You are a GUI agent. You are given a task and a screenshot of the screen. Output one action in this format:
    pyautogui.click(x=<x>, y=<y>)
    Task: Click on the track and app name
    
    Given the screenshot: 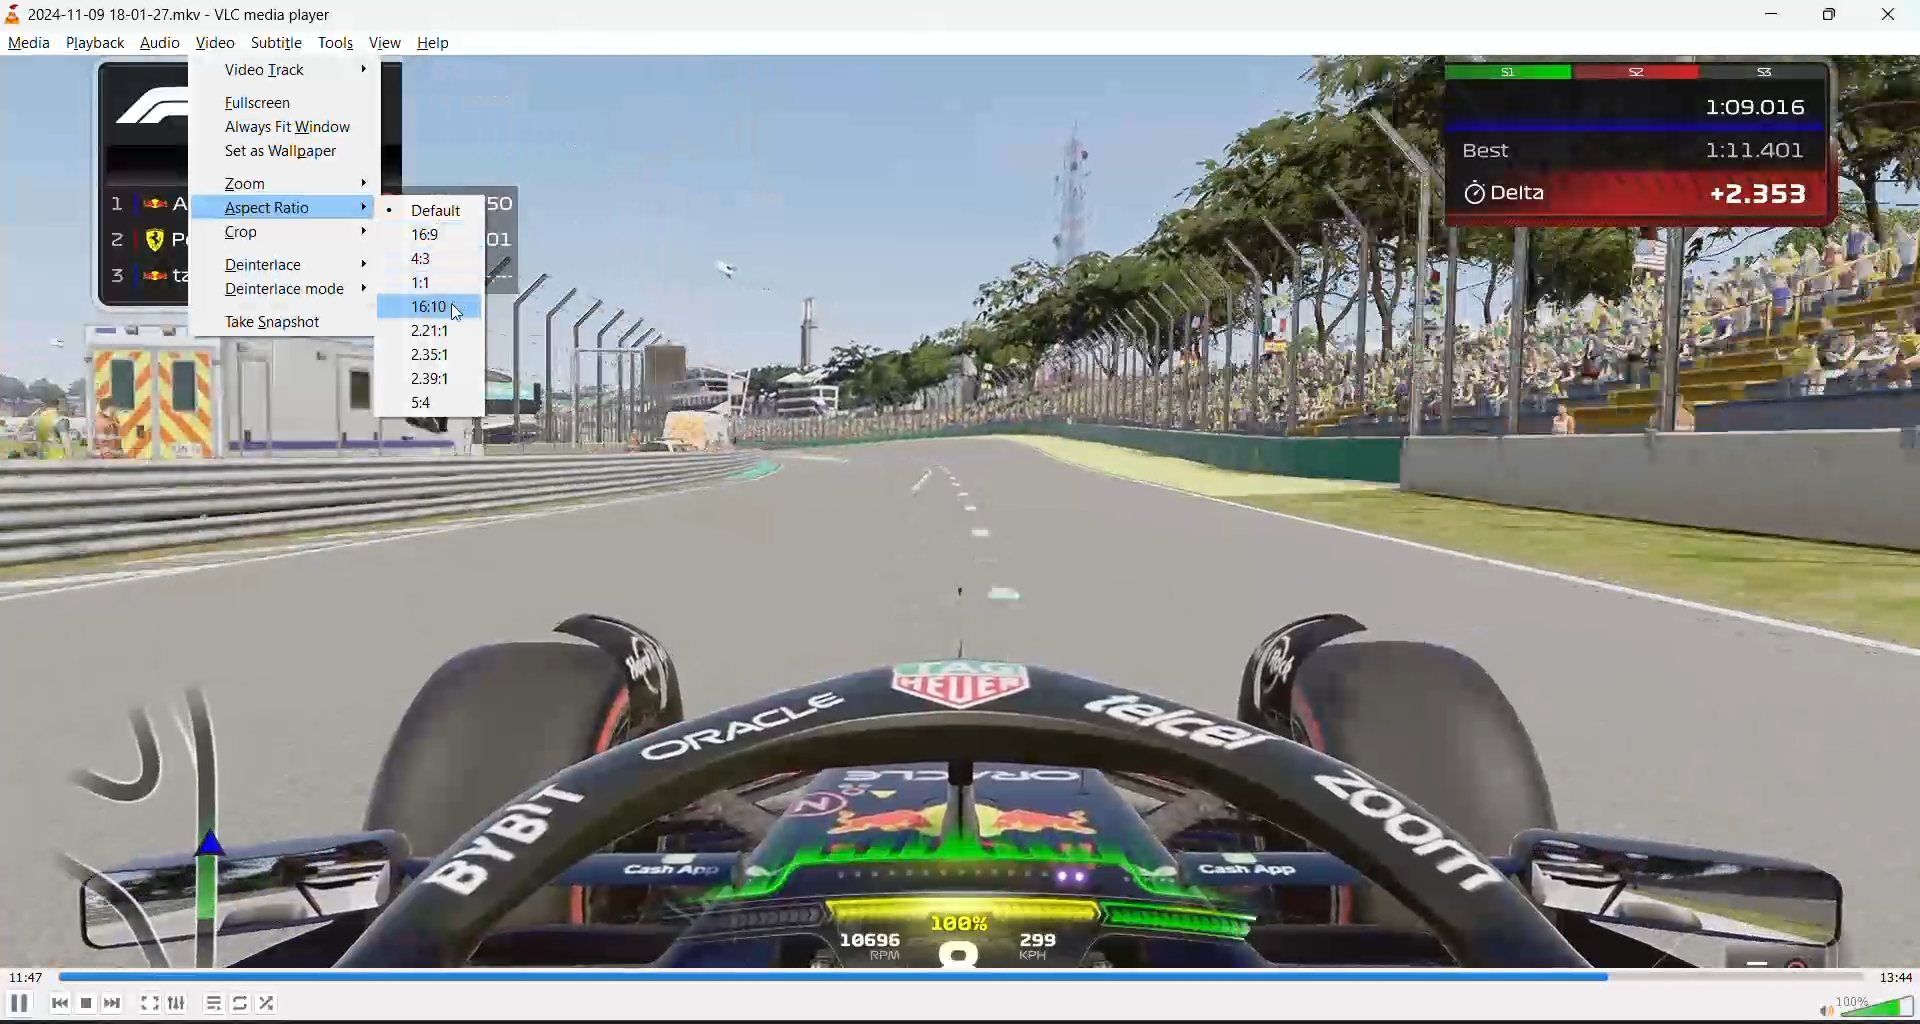 What is the action you would take?
    pyautogui.click(x=179, y=12)
    